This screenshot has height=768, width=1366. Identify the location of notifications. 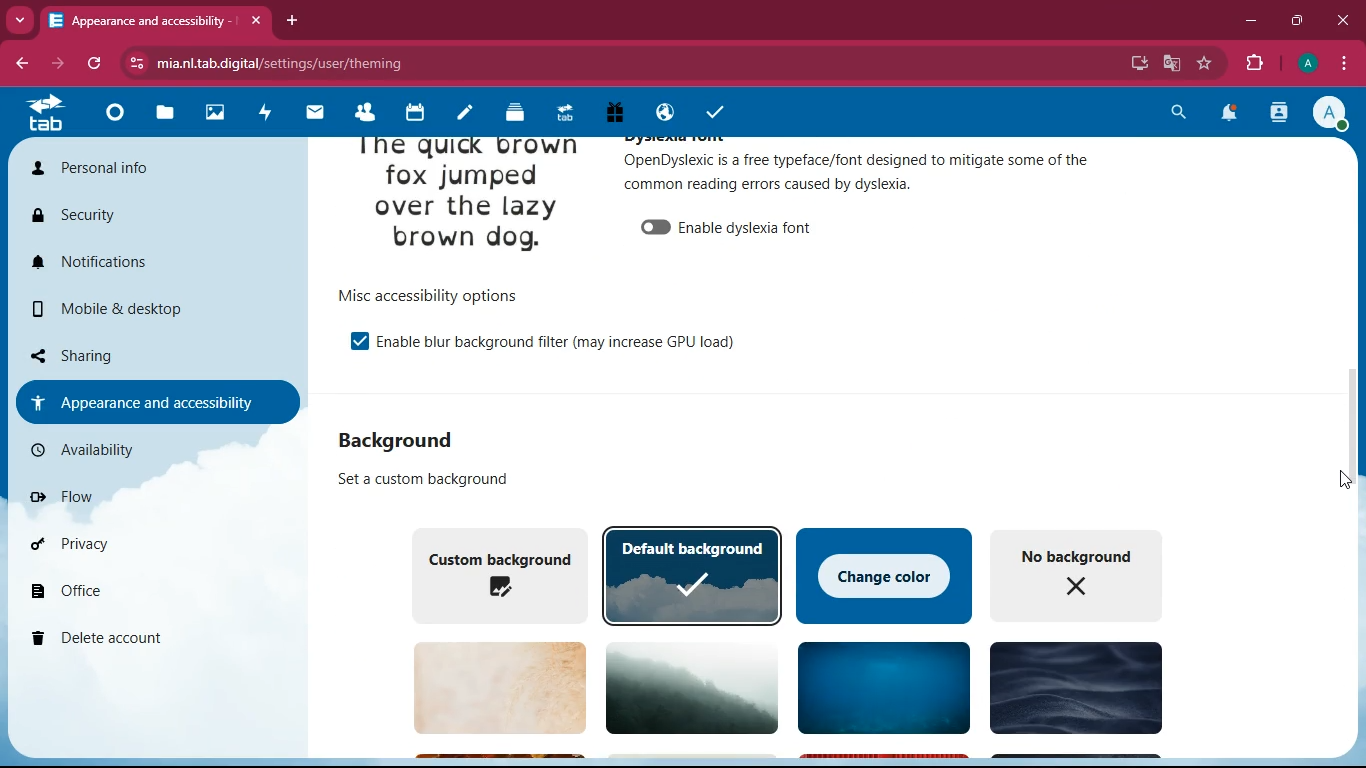
(157, 264).